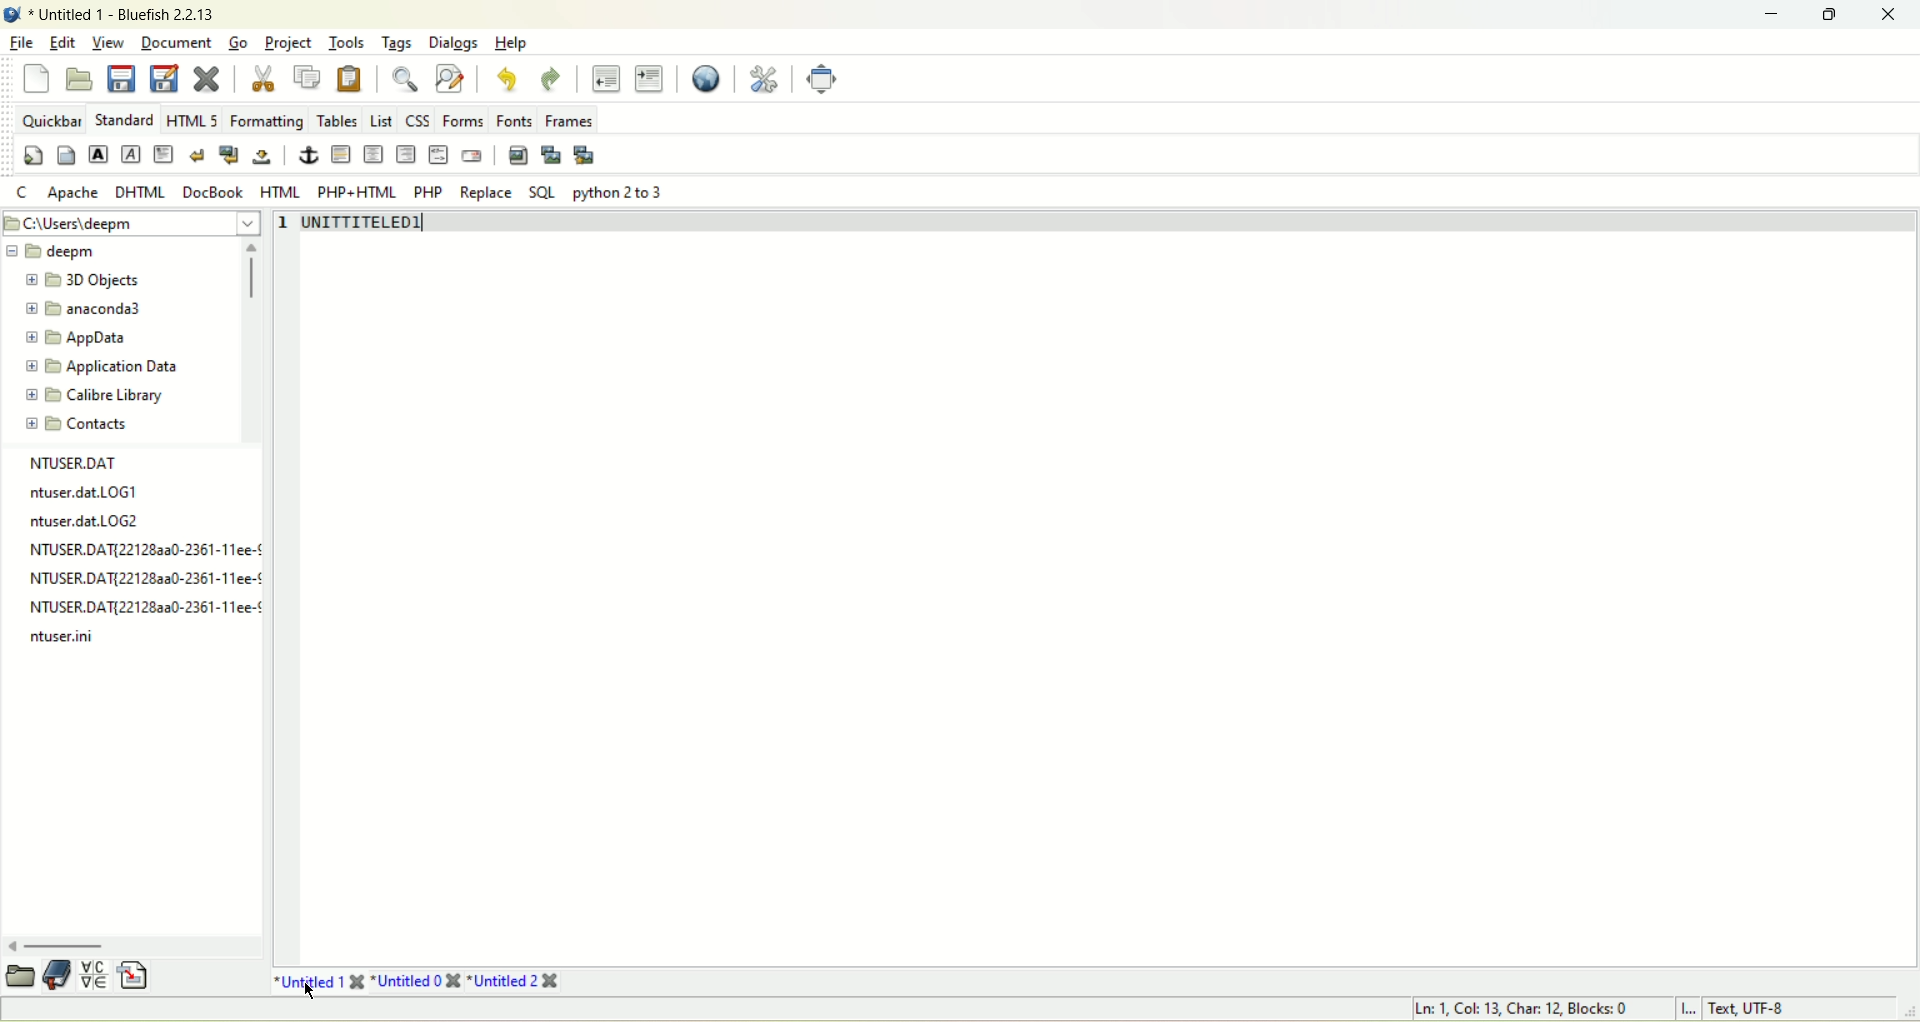 Image resolution: width=1920 pixels, height=1022 pixels. Describe the element at coordinates (65, 155) in the screenshot. I see `body` at that location.